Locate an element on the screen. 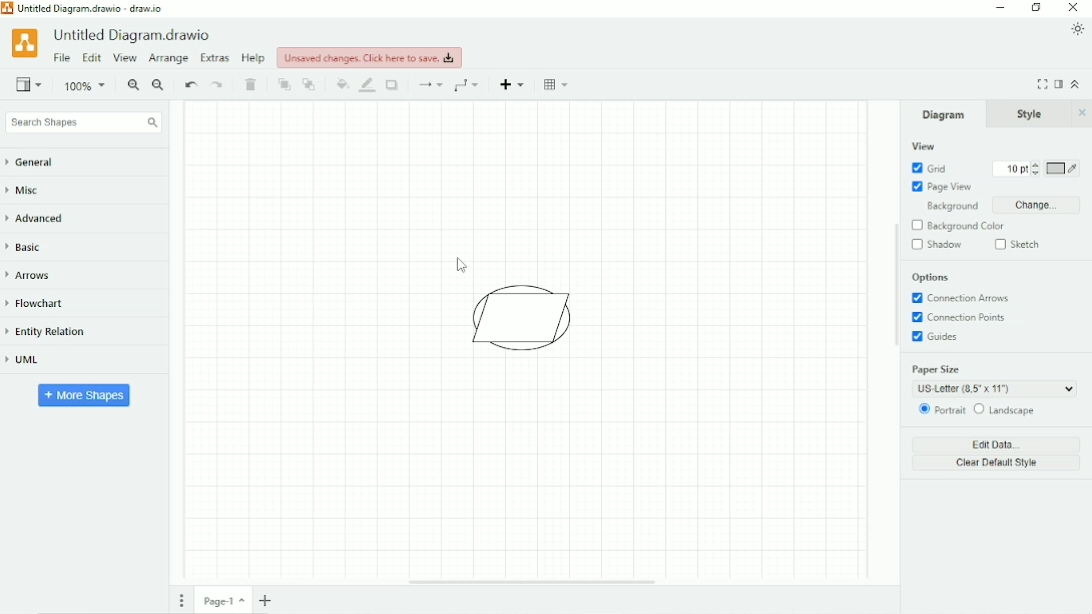  Arrows is located at coordinates (35, 275).